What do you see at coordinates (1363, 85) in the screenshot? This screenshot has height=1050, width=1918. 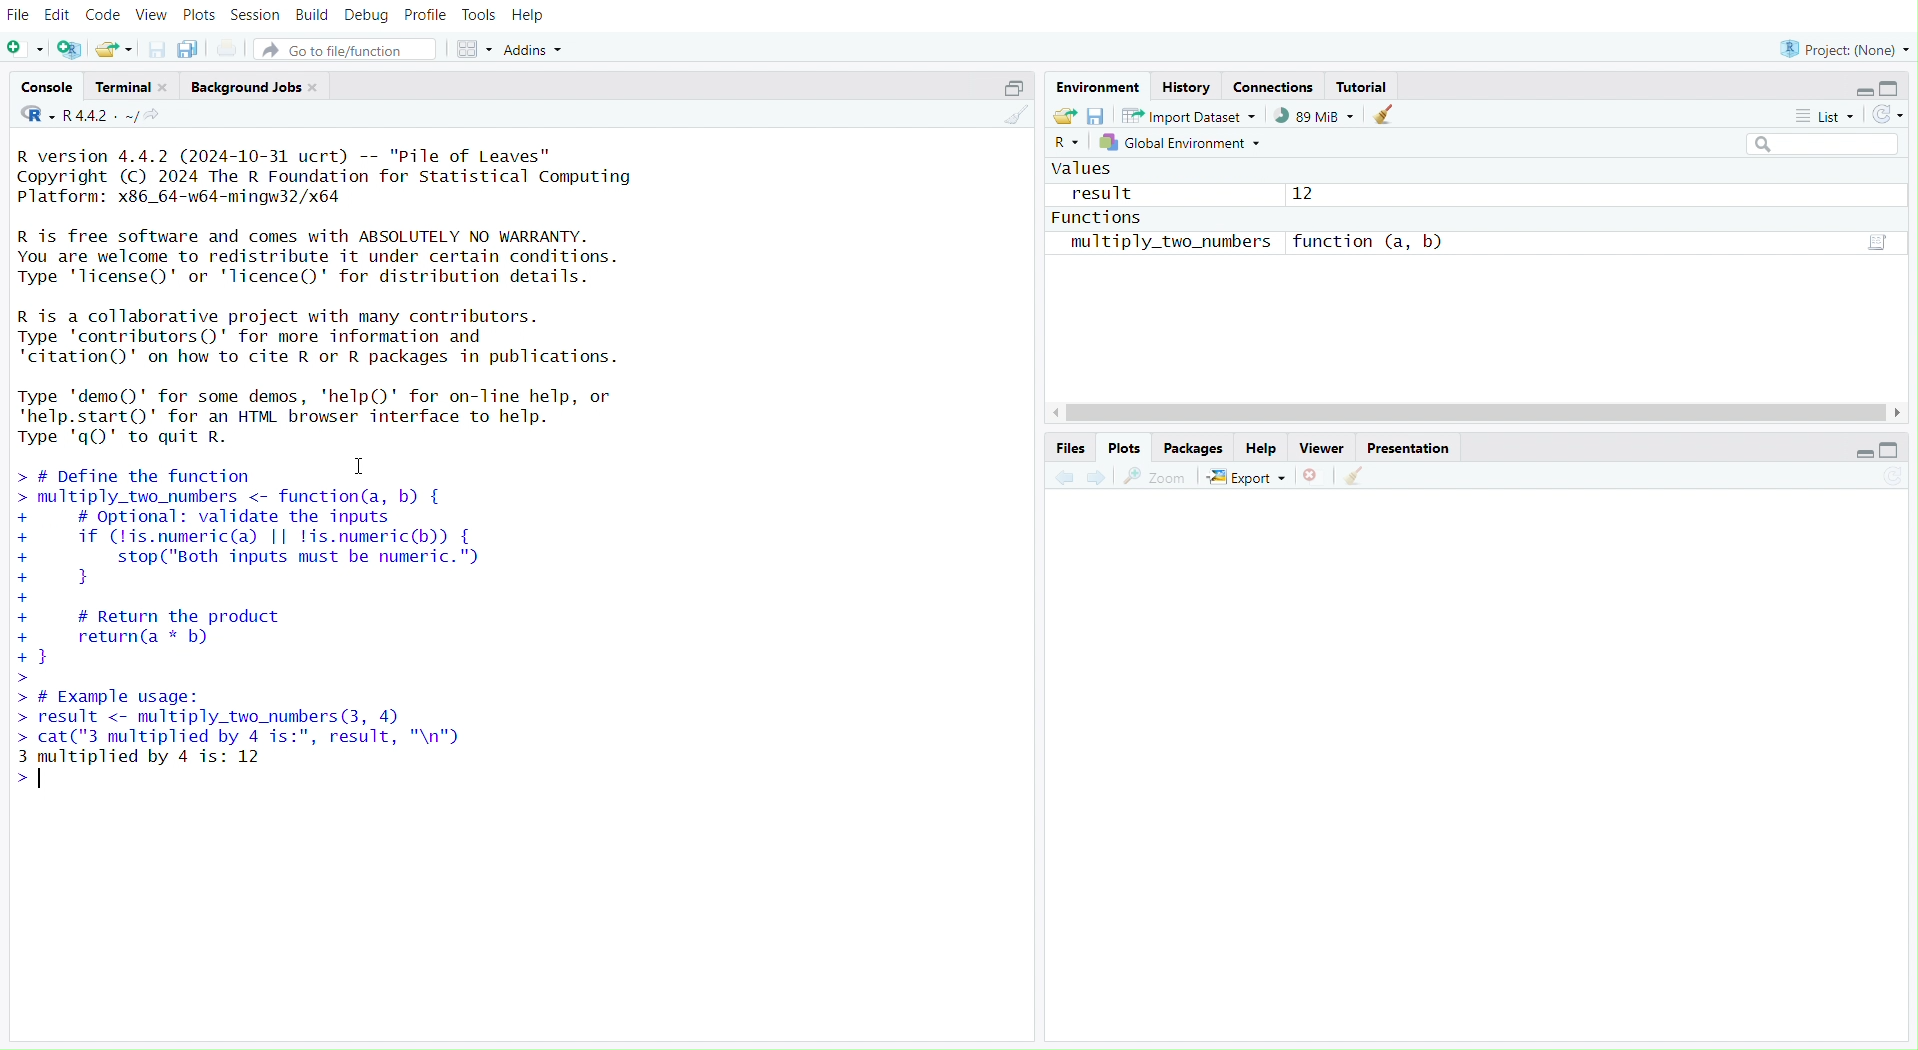 I see `Tutorial` at bounding box center [1363, 85].